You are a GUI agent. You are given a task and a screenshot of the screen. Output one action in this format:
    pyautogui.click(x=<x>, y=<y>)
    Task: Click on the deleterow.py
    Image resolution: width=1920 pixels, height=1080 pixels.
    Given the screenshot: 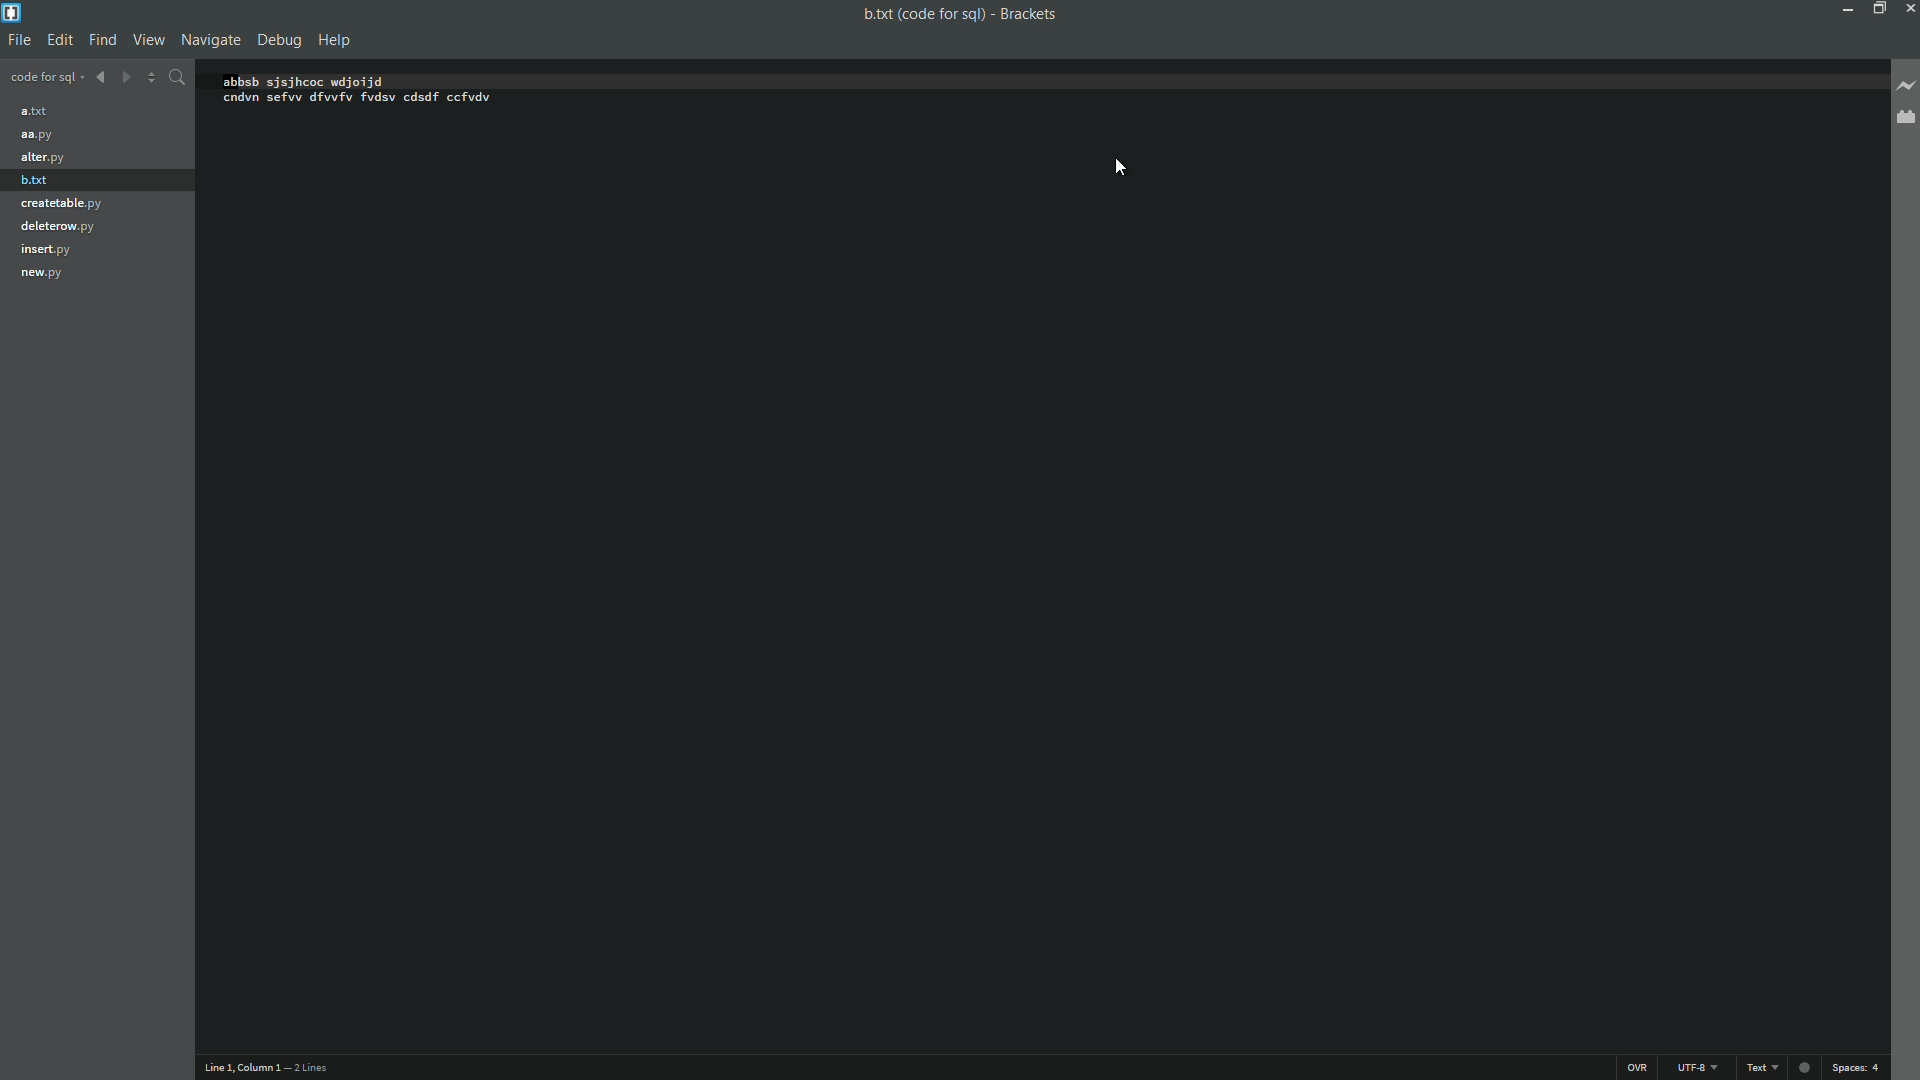 What is the action you would take?
    pyautogui.click(x=59, y=225)
    